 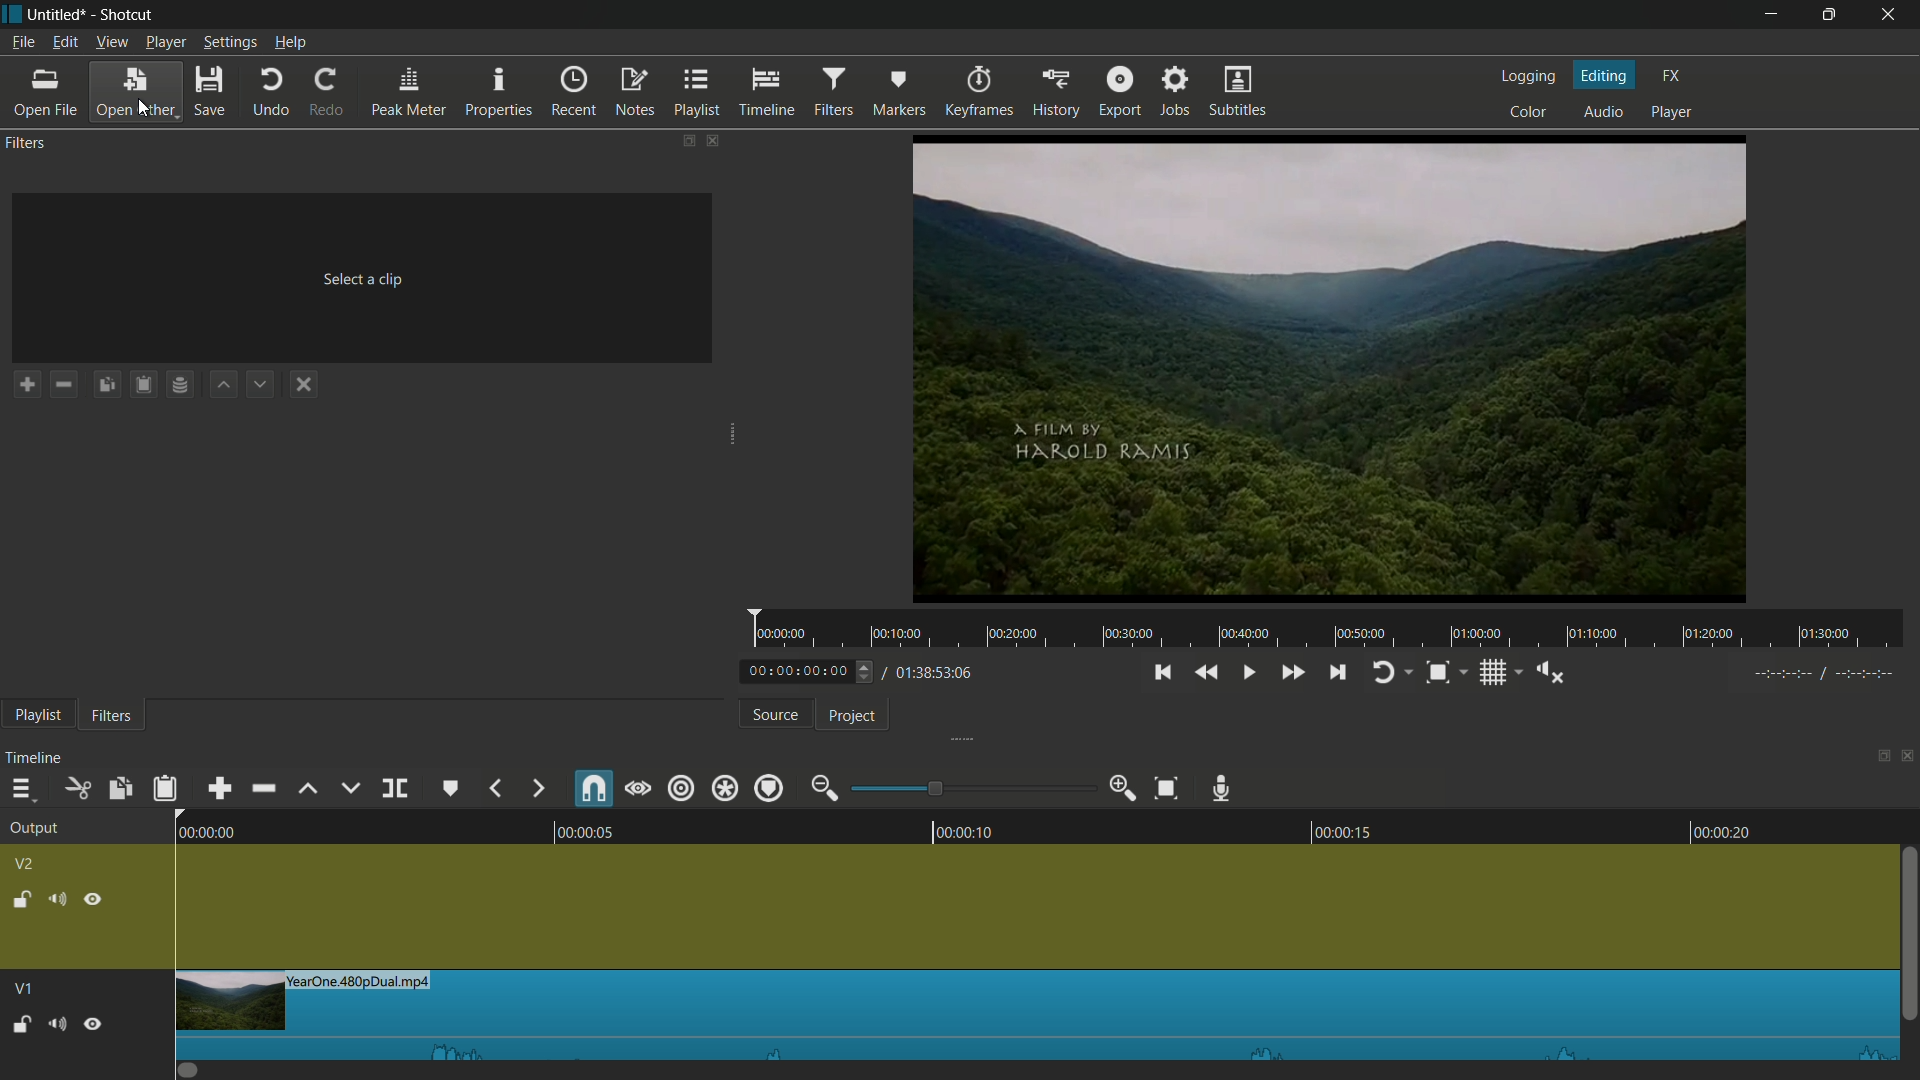 I want to click on output, so click(x=32, y=829).